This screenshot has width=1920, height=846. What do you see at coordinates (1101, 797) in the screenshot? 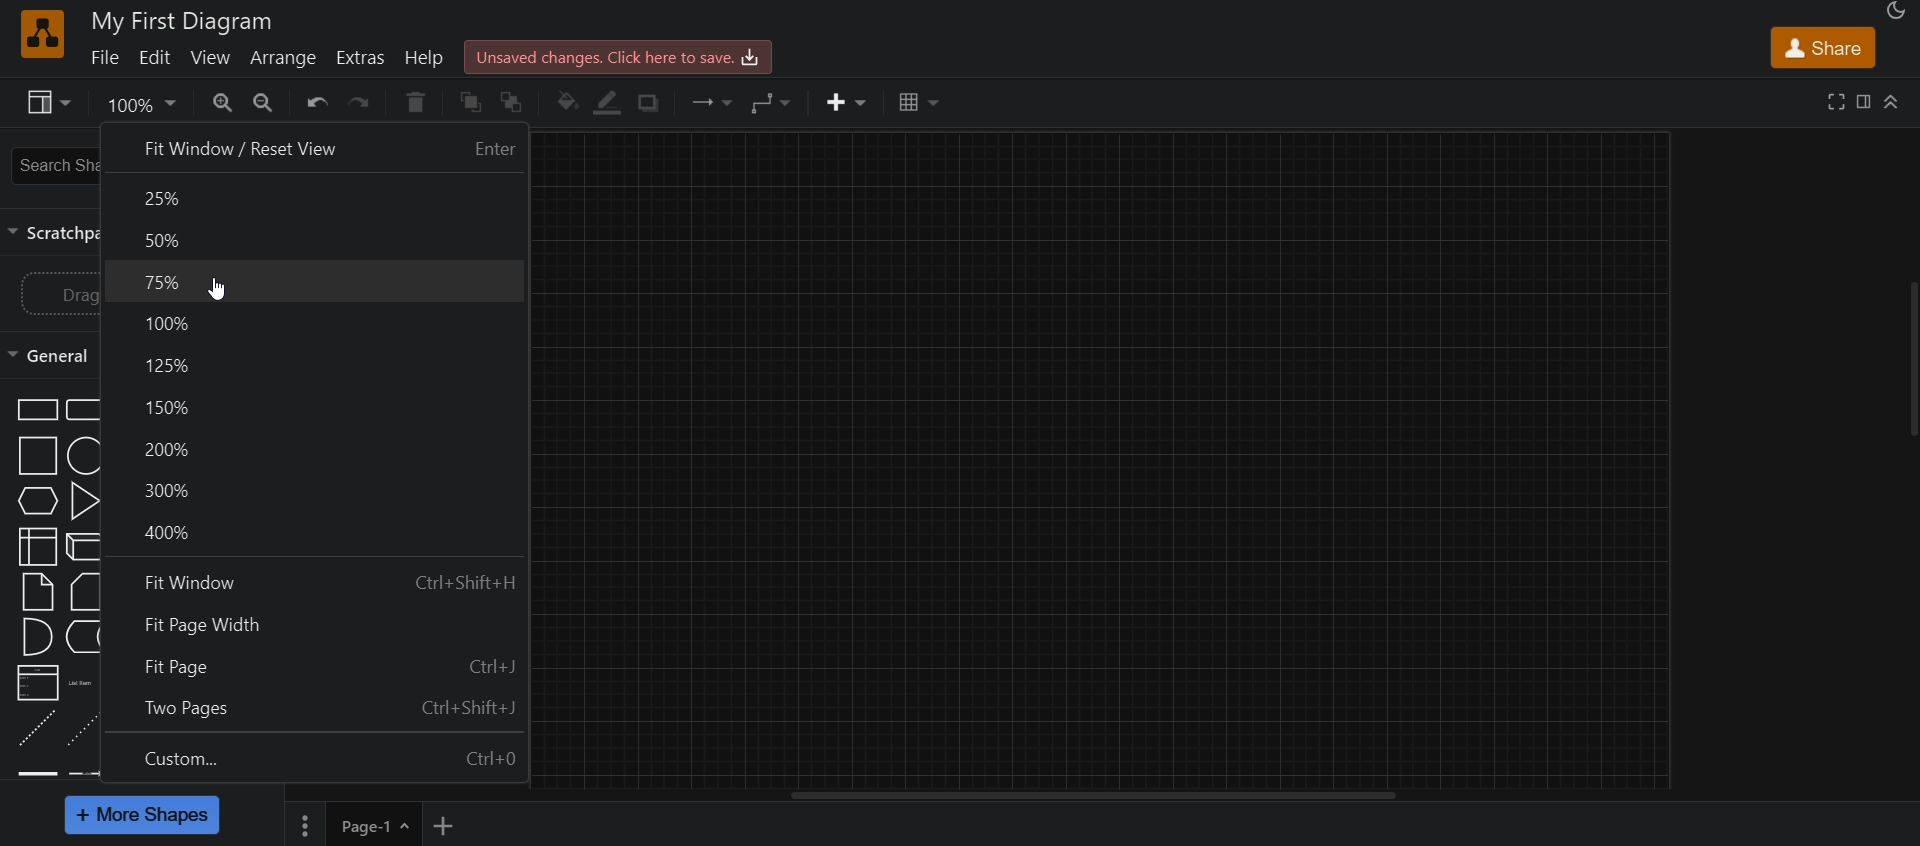
I see `horizontal scroll bar` at bounding box center [1101, 797].